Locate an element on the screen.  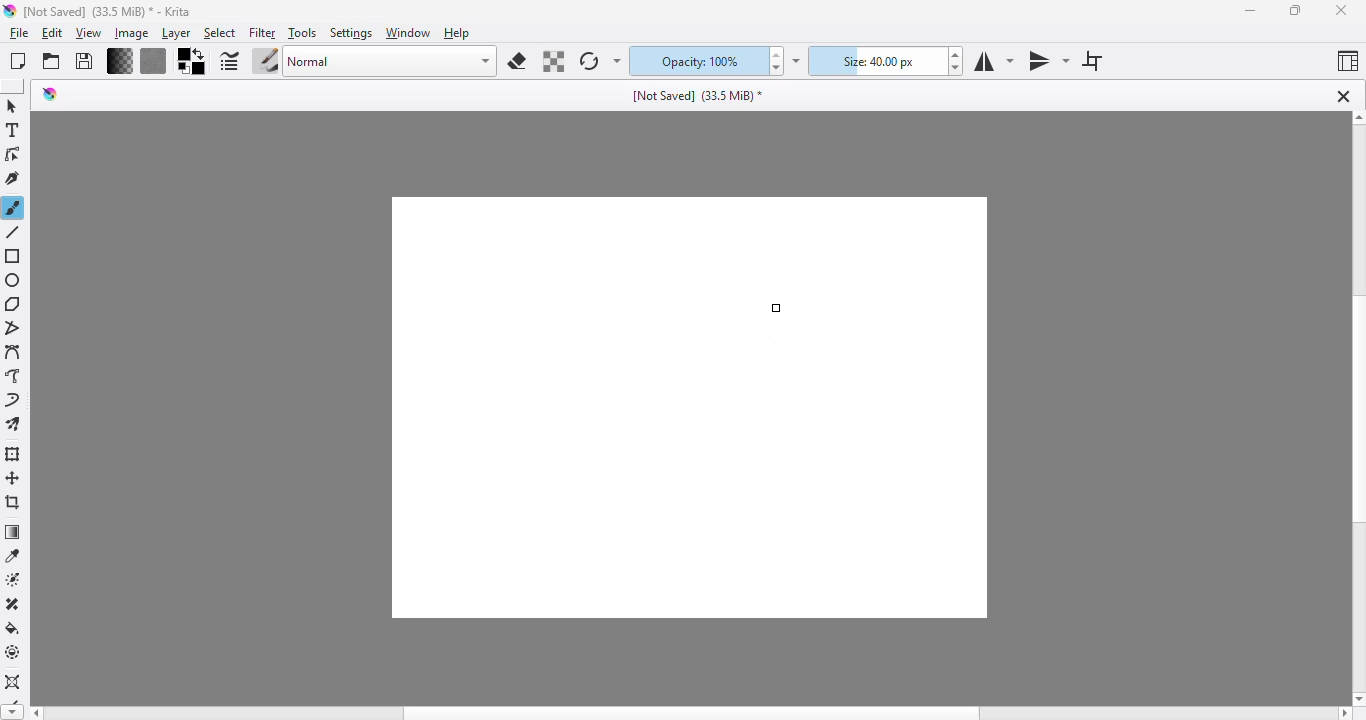
edit shapes tool is located at coordinates (14, 155).